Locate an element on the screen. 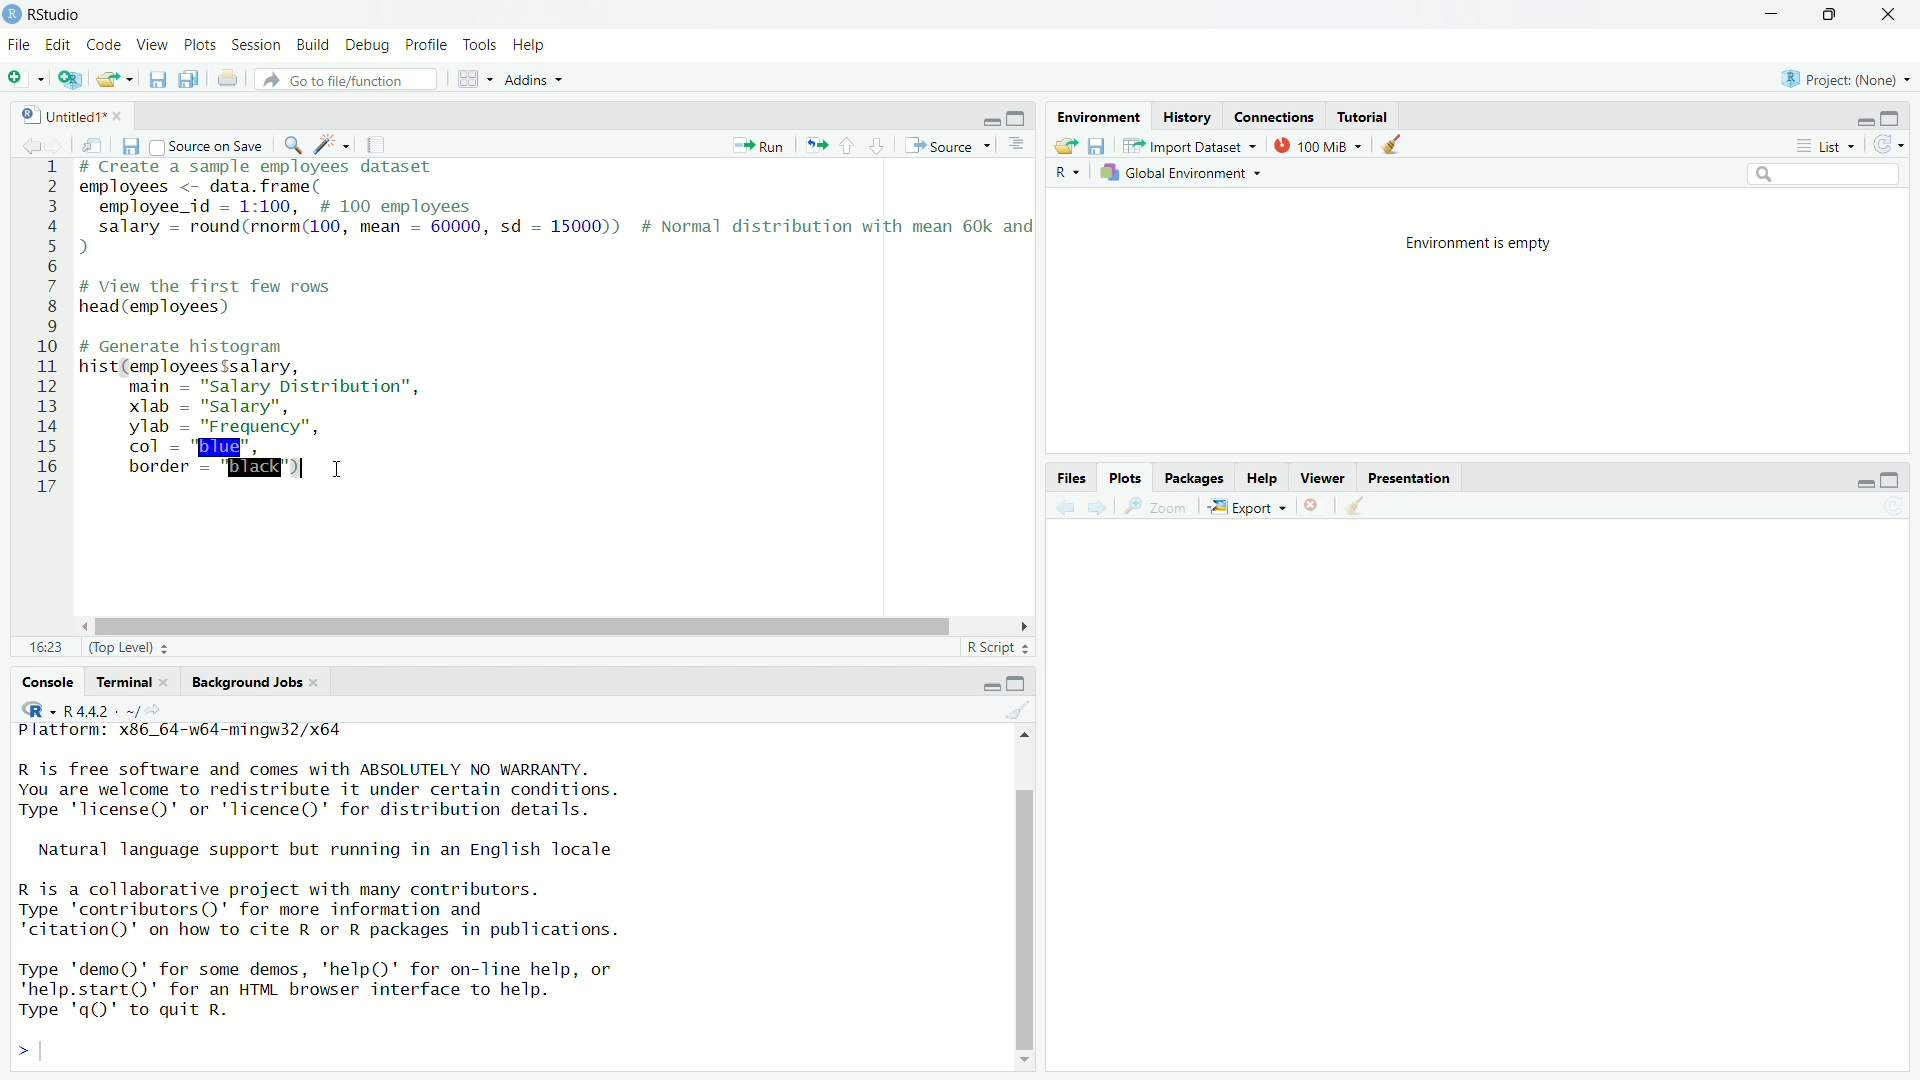 The height and width of the screenshot is (1080, 1920). save is located at coordinates (158, 79).